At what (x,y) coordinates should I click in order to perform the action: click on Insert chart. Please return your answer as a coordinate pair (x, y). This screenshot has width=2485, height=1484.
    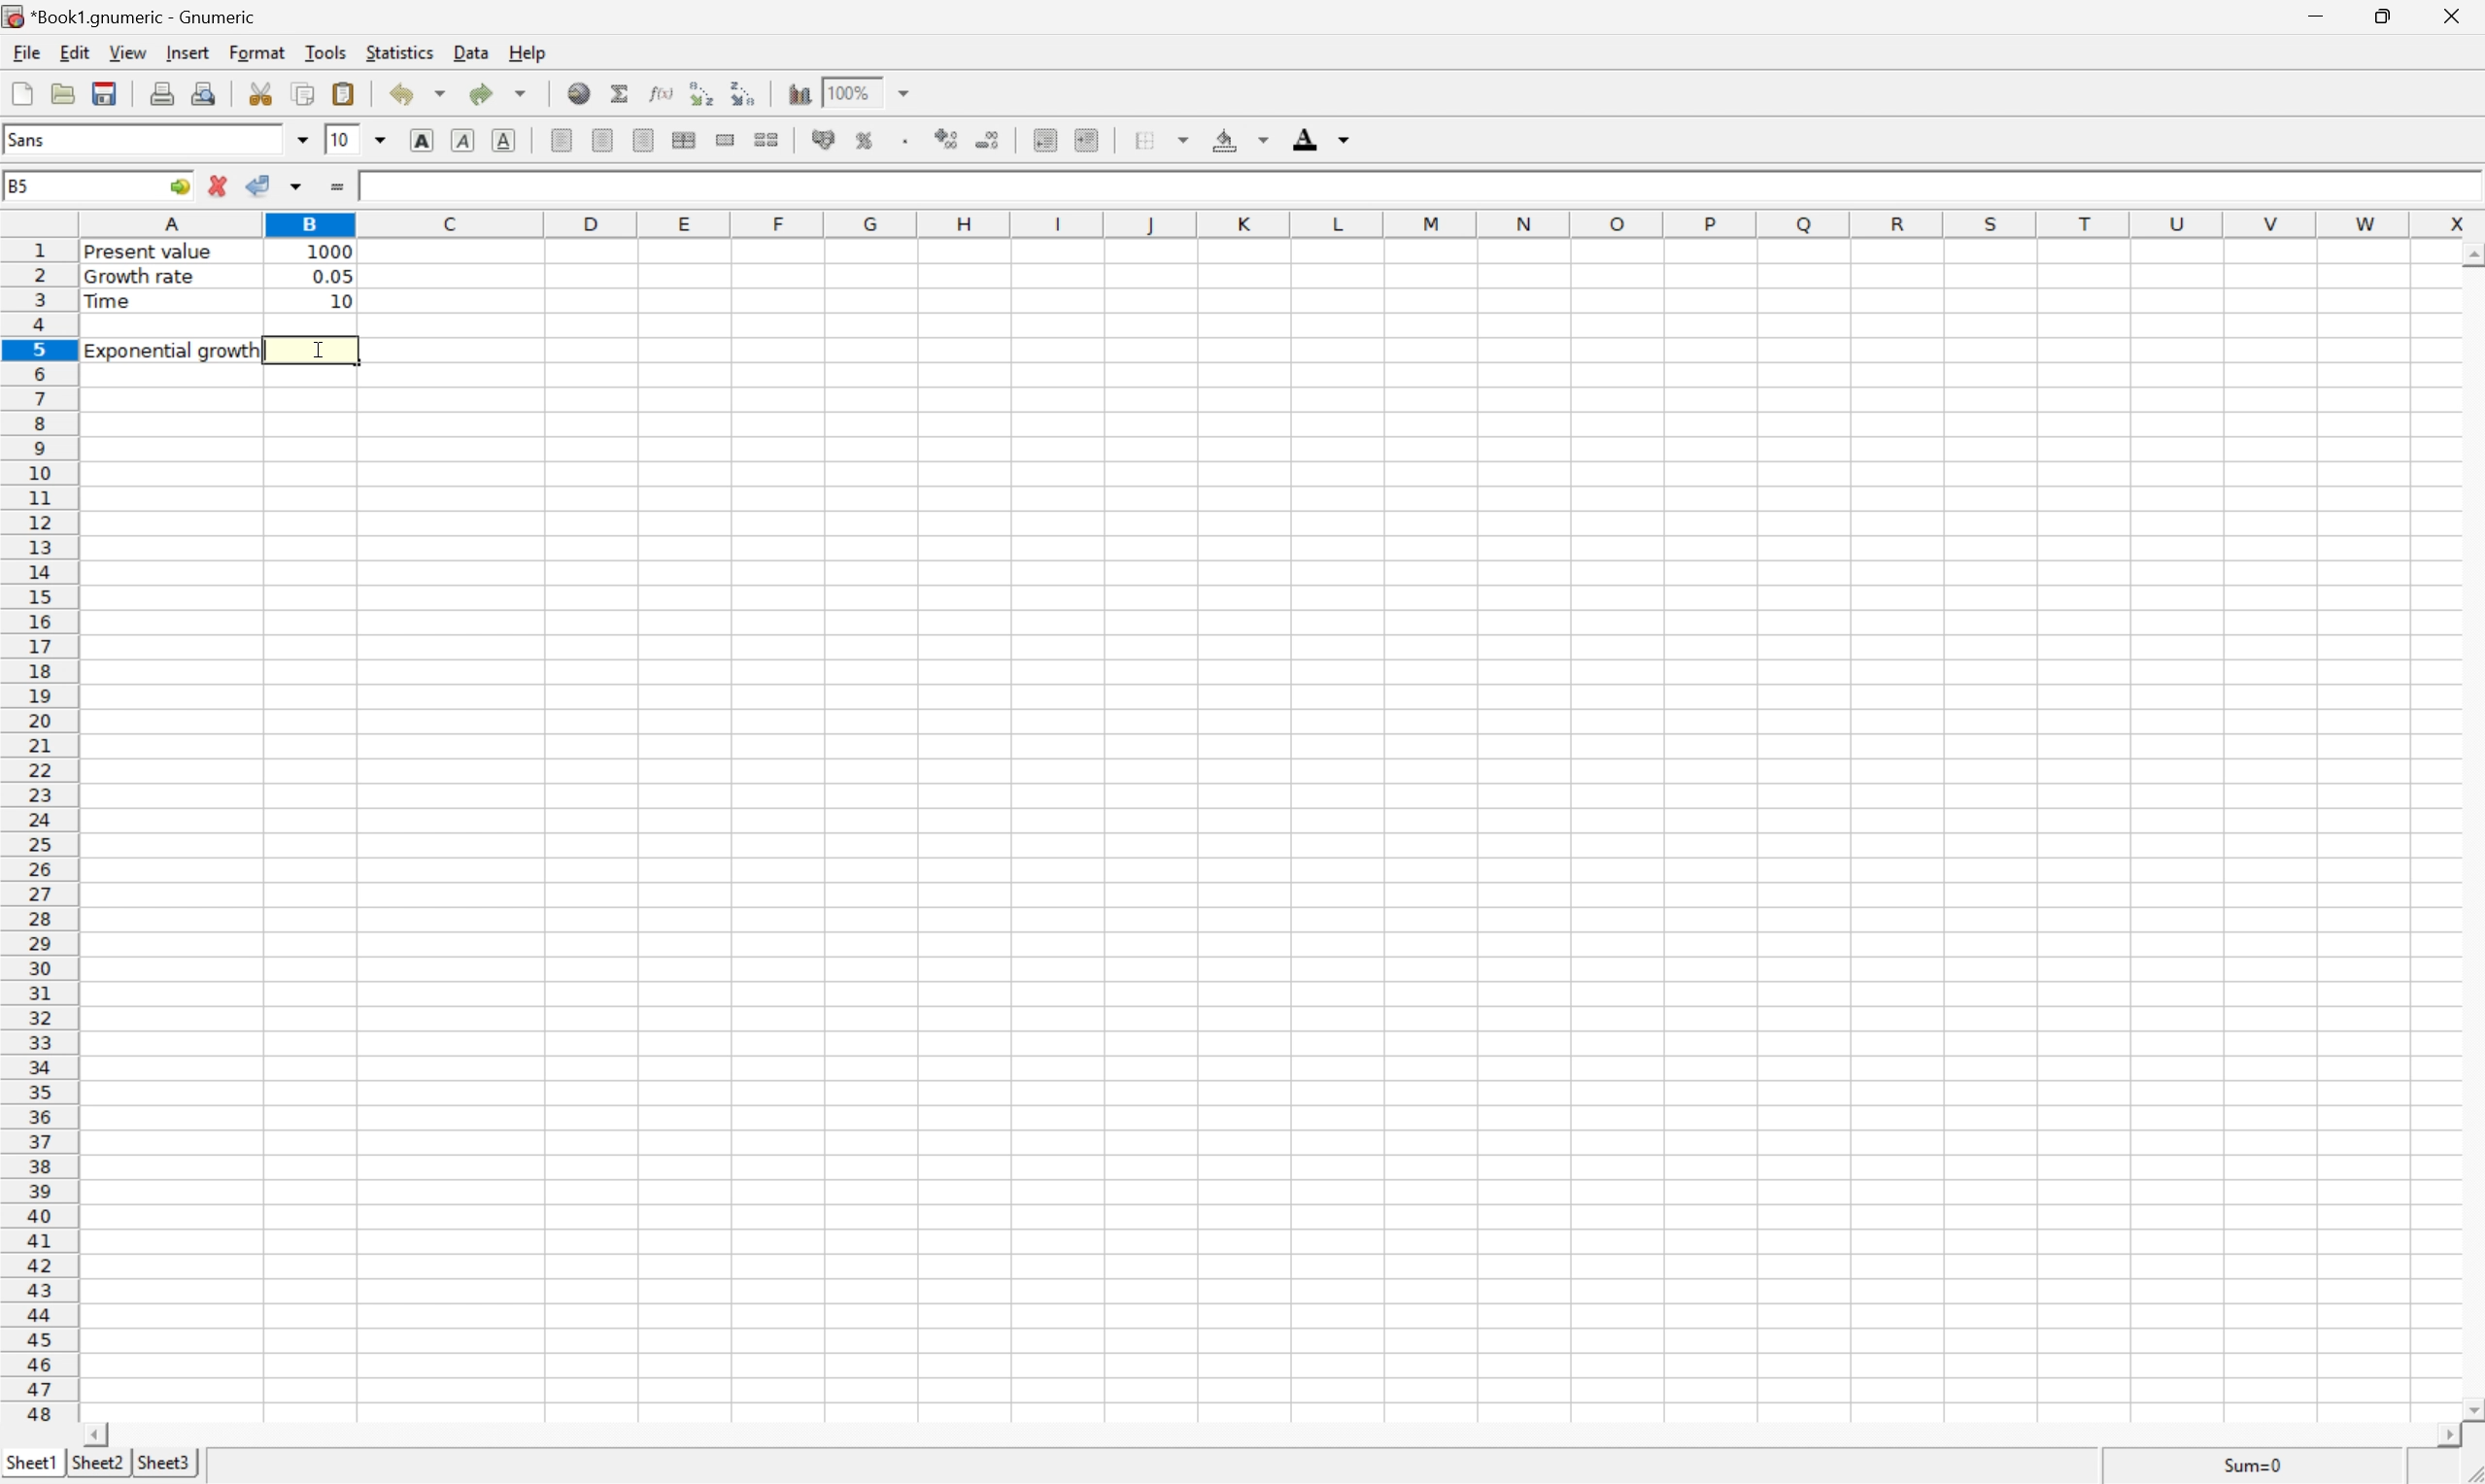
    Looking at the image, I should click on (802, 93).